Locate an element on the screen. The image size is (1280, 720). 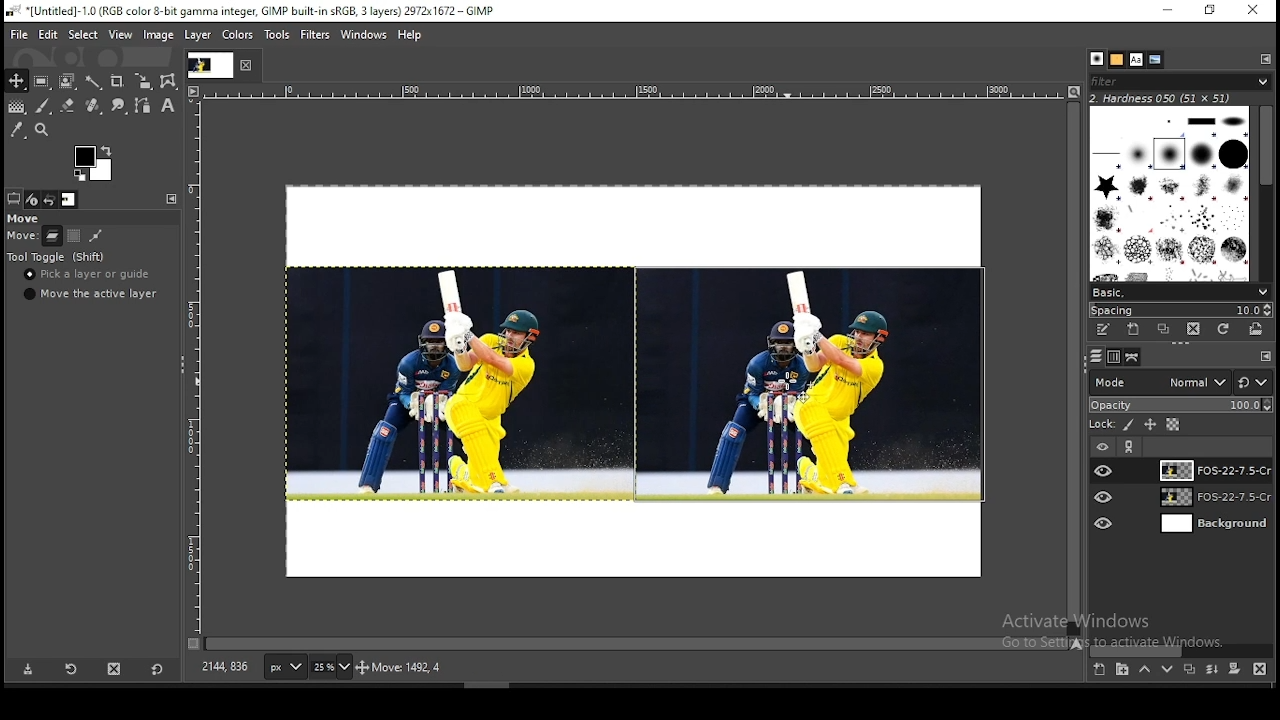
Designs is located at coordinates (1171, 192).